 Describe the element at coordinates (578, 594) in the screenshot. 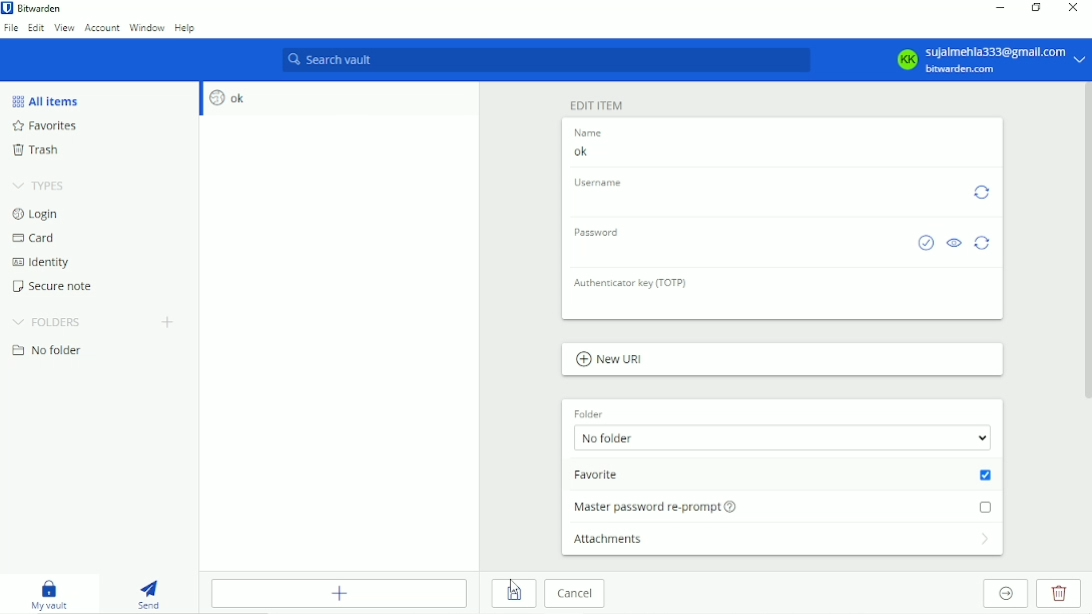

I see `Cancel` at that location.